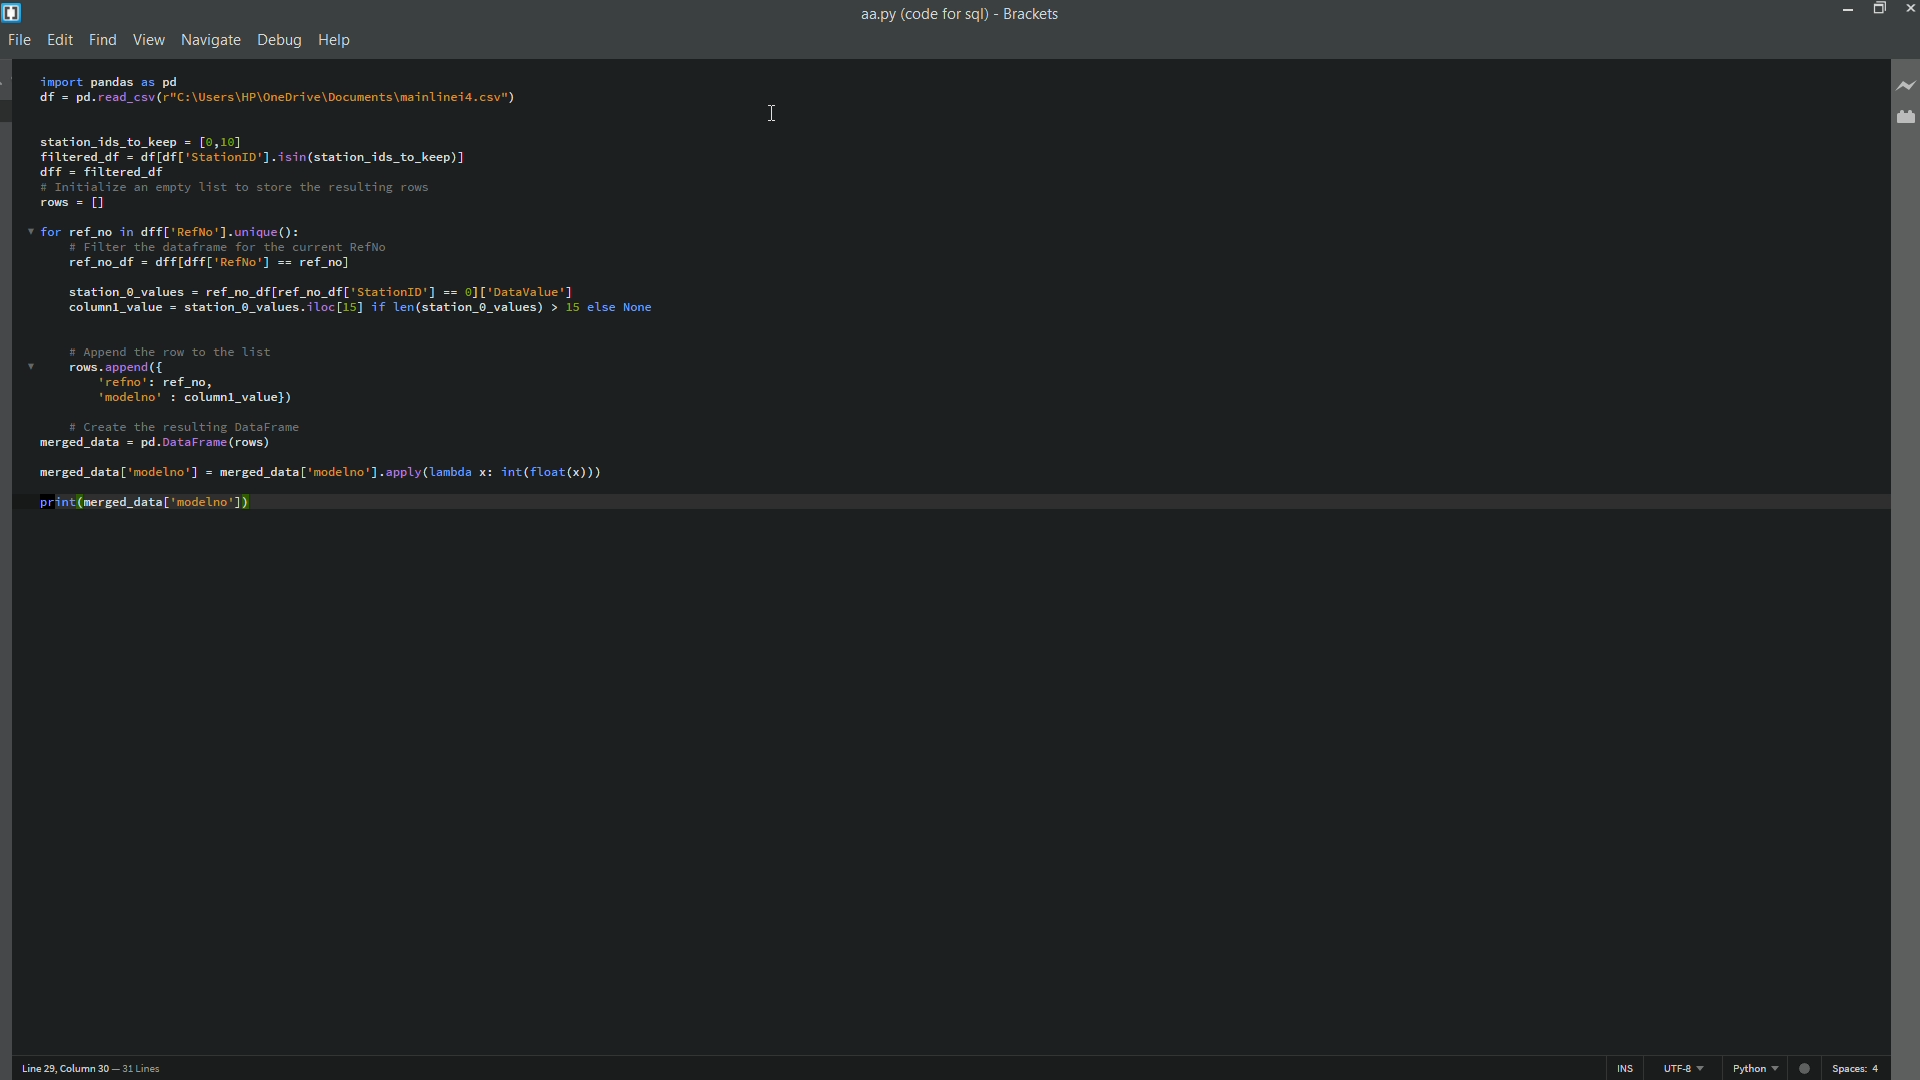  I want to click on number of lines text field, so click(139, 1068).